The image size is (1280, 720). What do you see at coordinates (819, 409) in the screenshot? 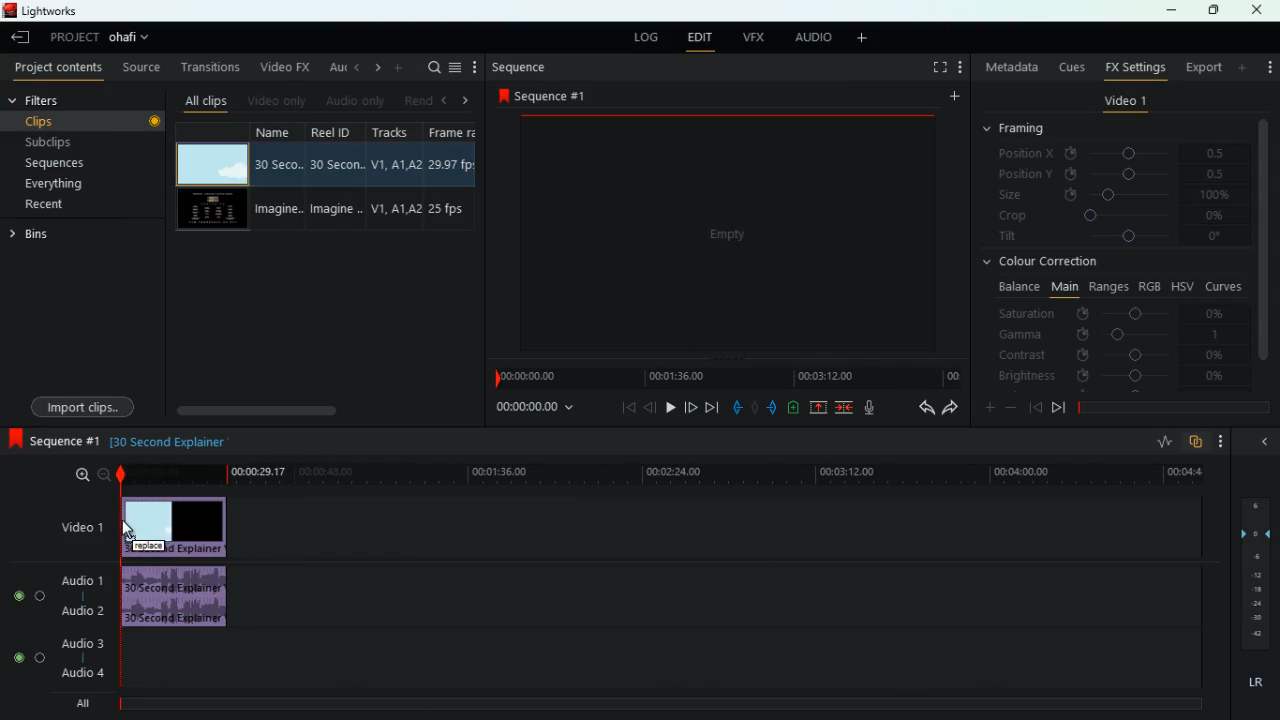
I see `up` at bounding box center [819, 409].